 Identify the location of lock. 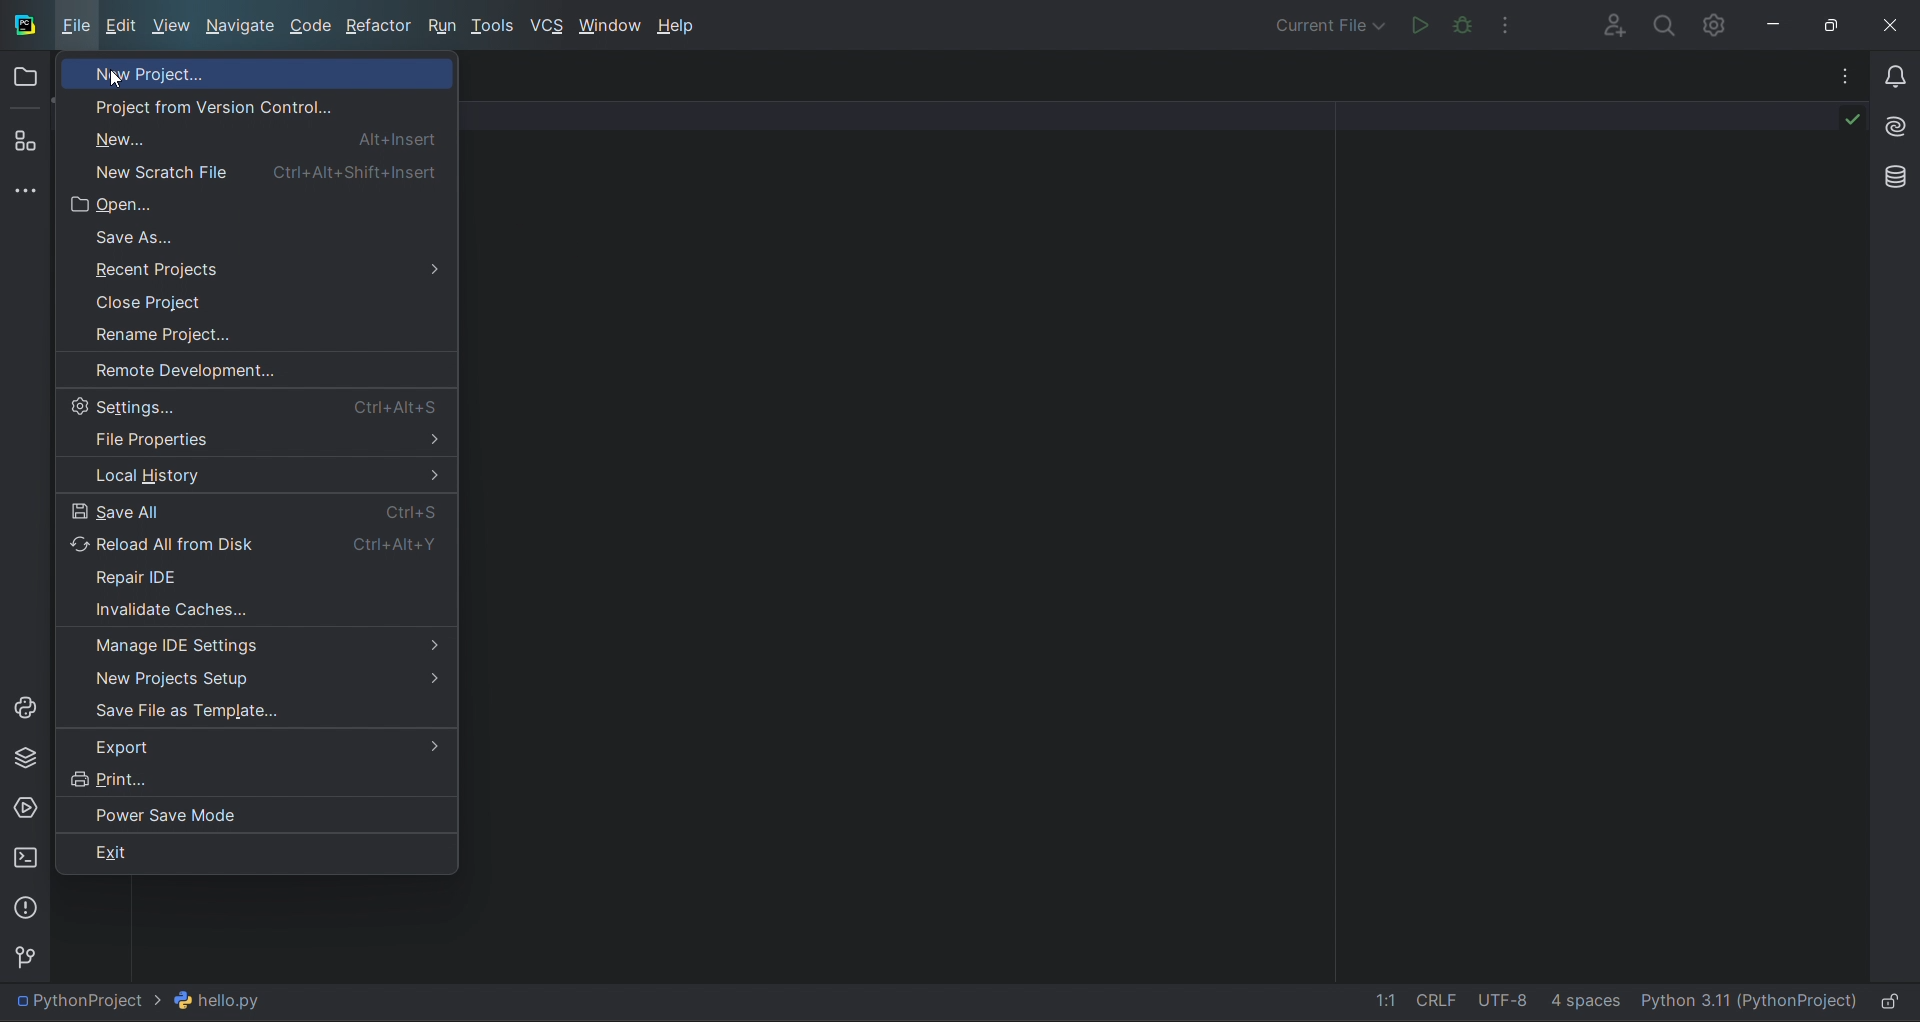
(1894, 1002).